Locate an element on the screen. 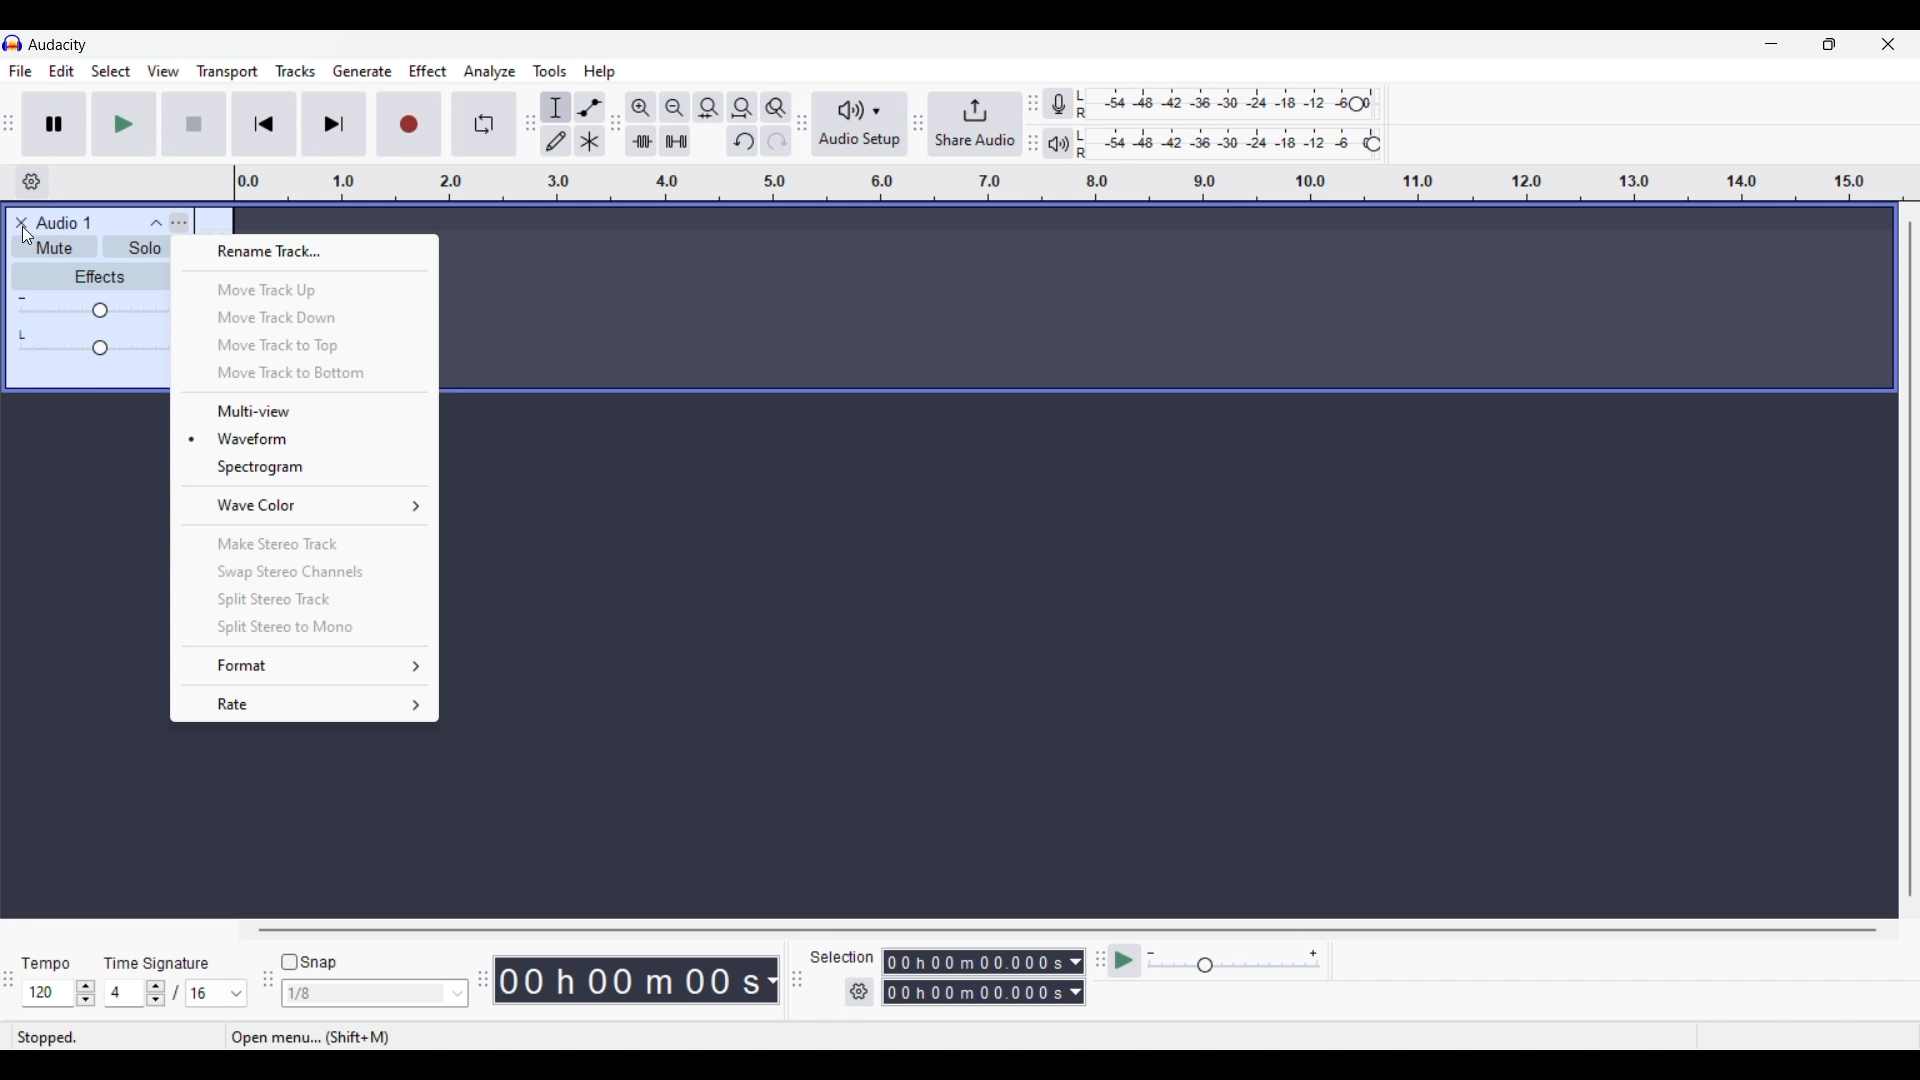 This screenshot has width=1920, height=1080. Waveform view, current selection is located at coordinates (305, 438).